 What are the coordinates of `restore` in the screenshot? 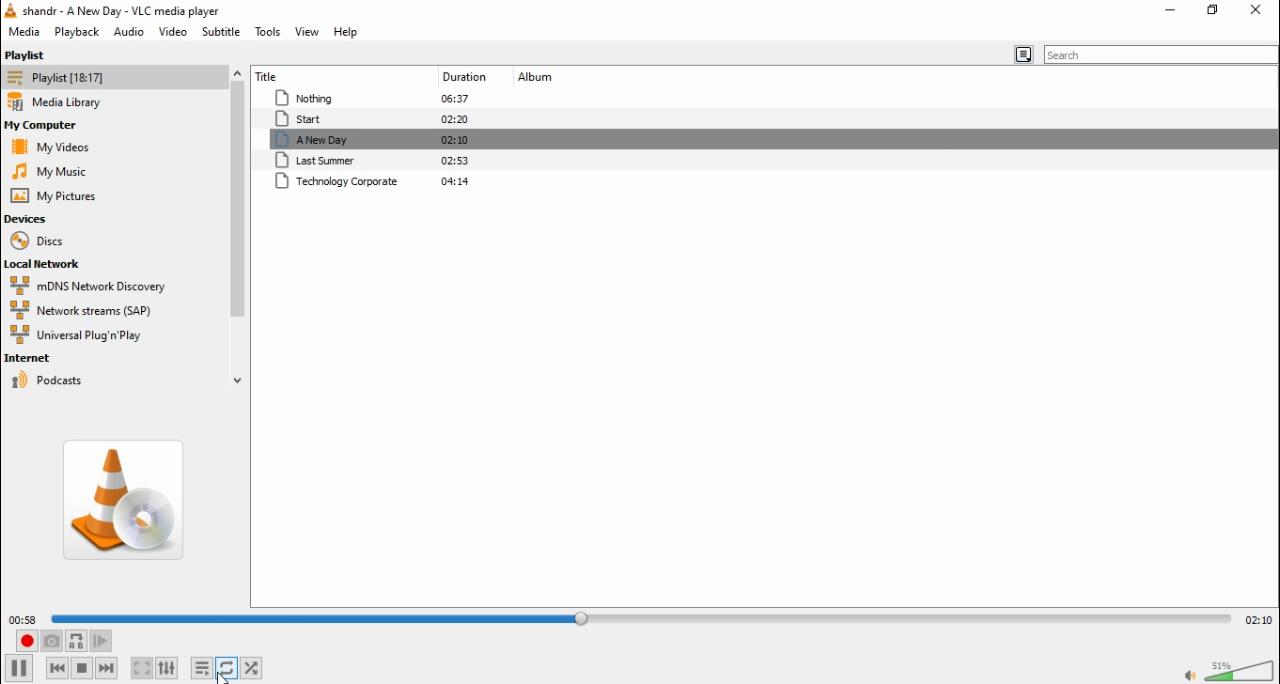 It's located at (1210, 10).